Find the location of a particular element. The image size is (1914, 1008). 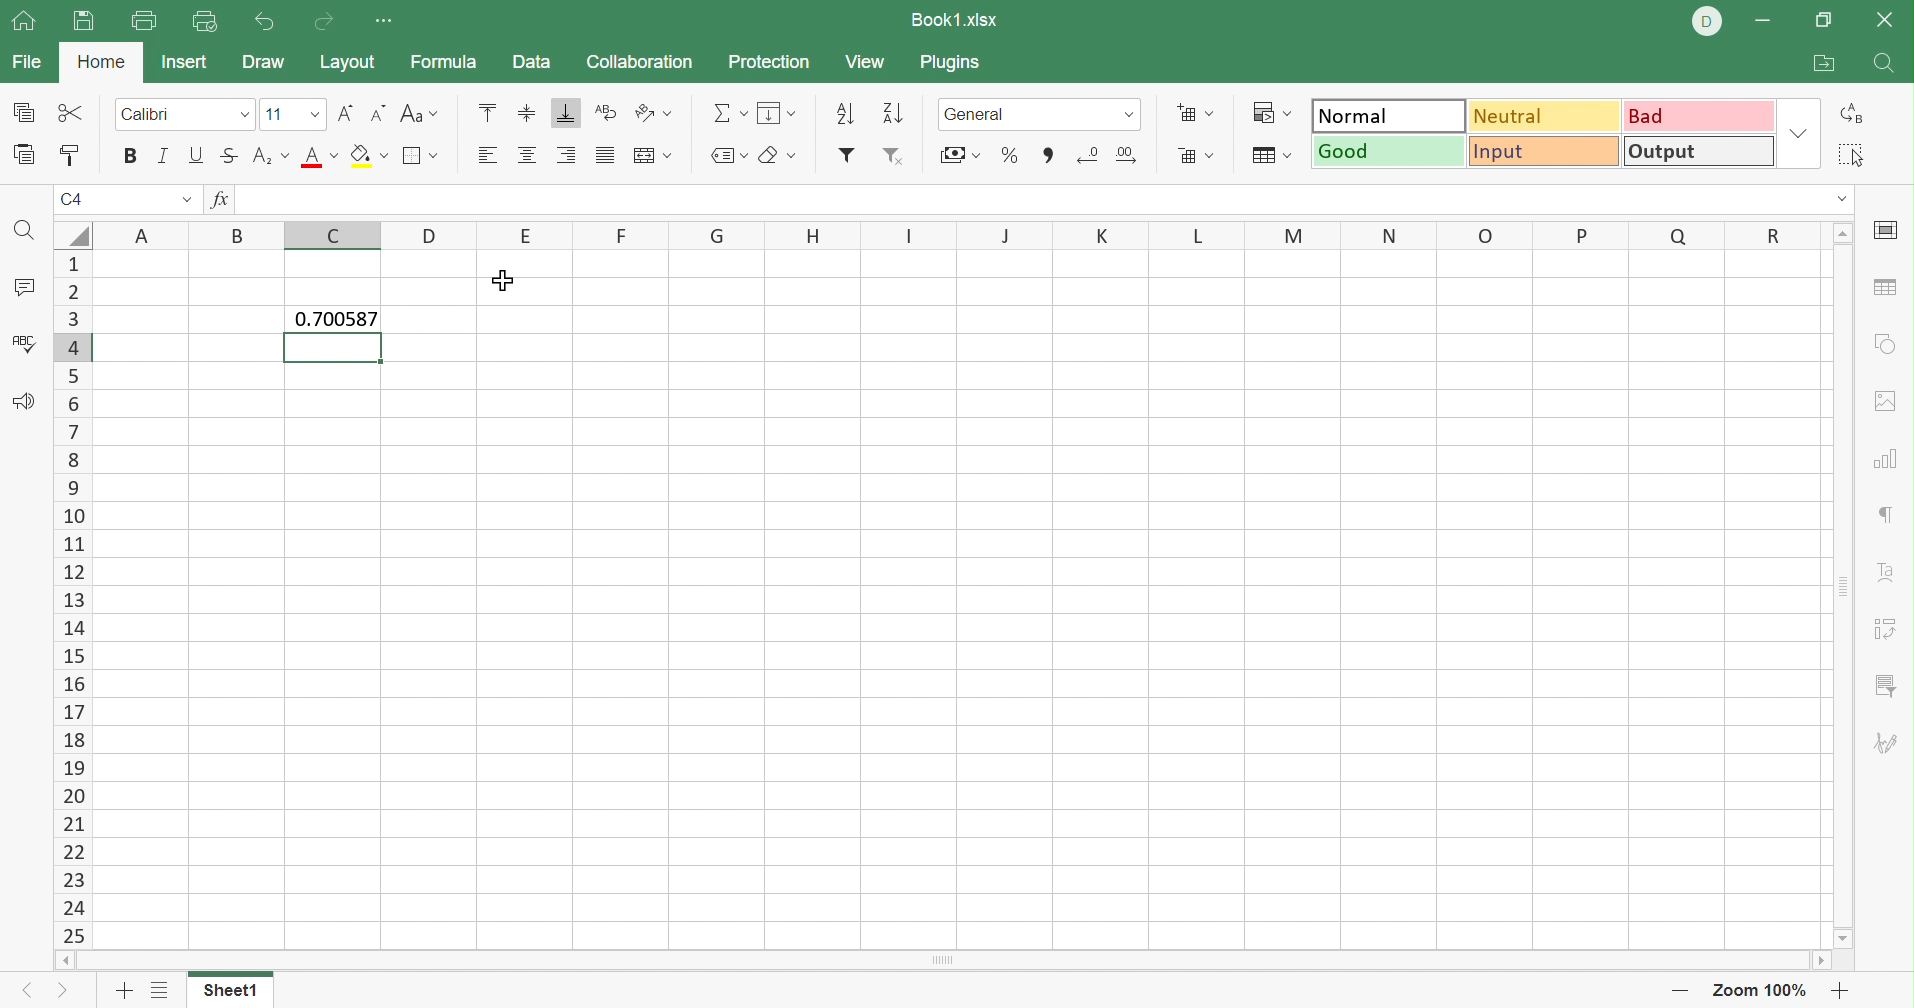

Scroll down is located at coordinates (1846, 939).